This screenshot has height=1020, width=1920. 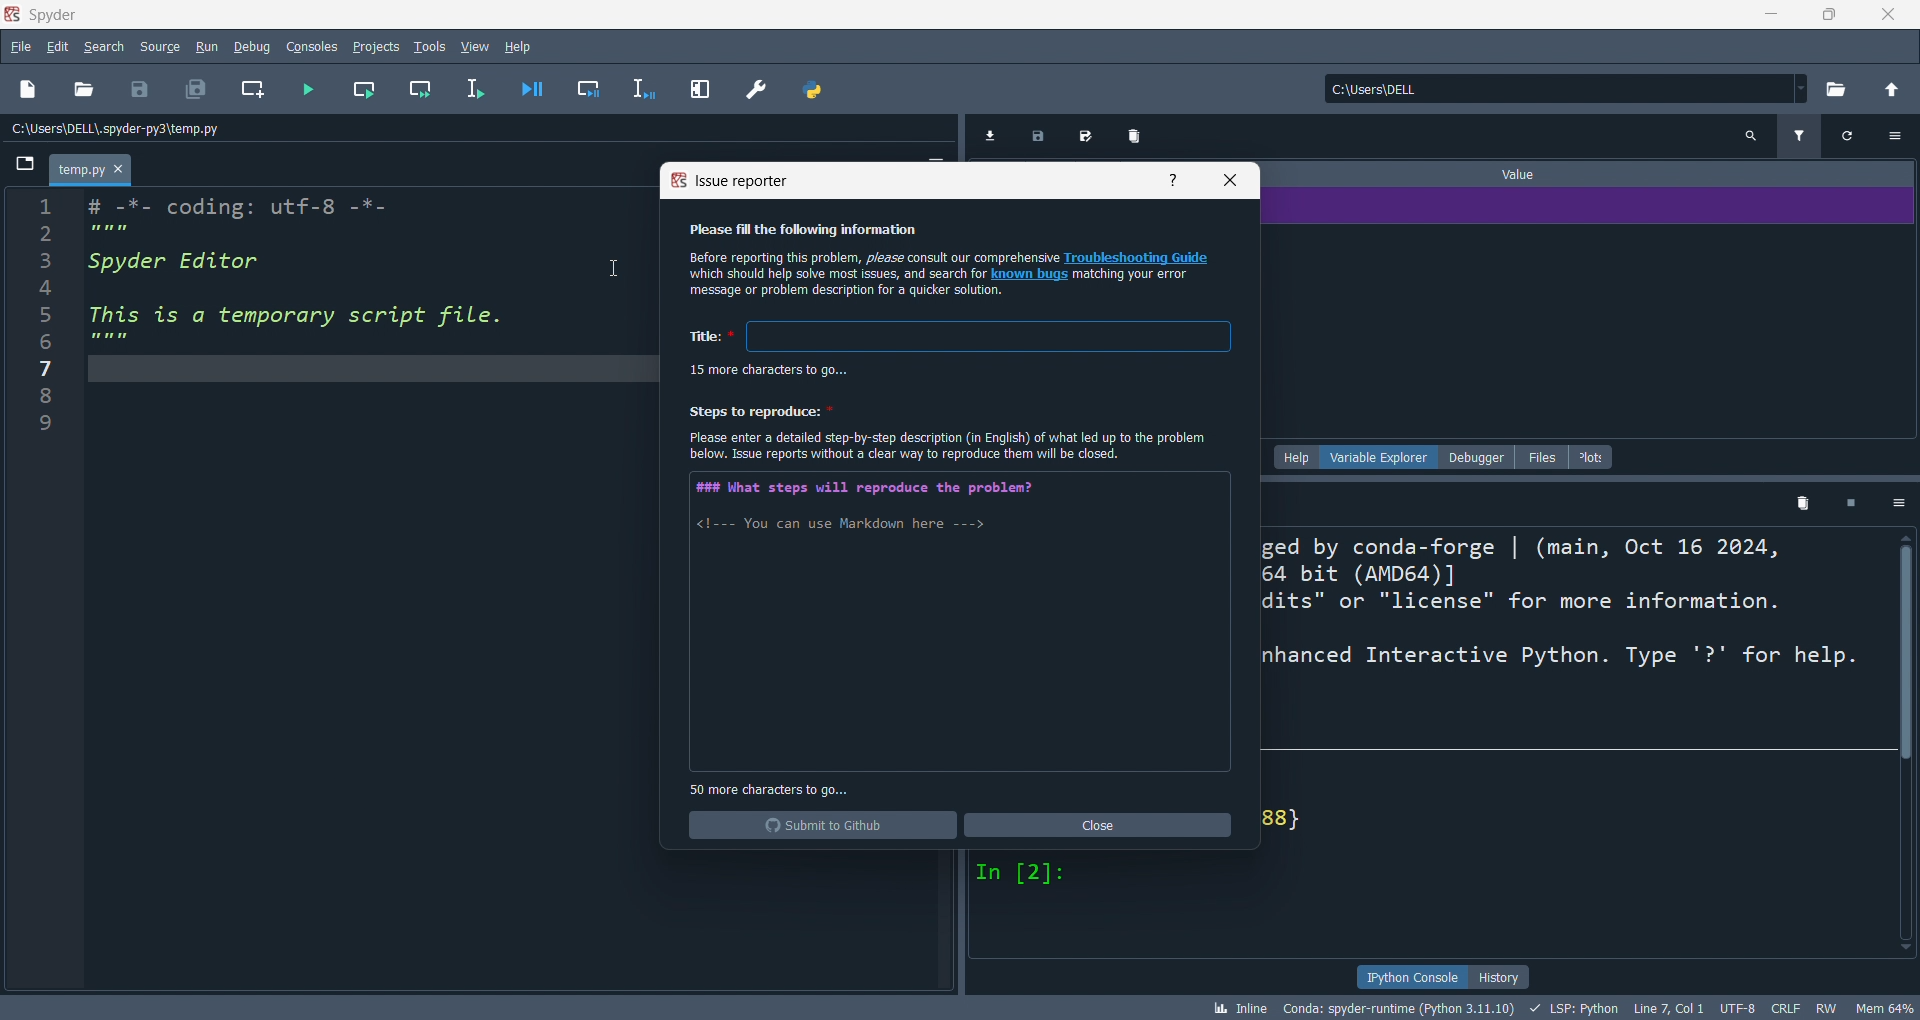 What do you see at coordinates (1892, 91) in the screenshot?
I see `open parent direct` at bounding box center [1892, 91].